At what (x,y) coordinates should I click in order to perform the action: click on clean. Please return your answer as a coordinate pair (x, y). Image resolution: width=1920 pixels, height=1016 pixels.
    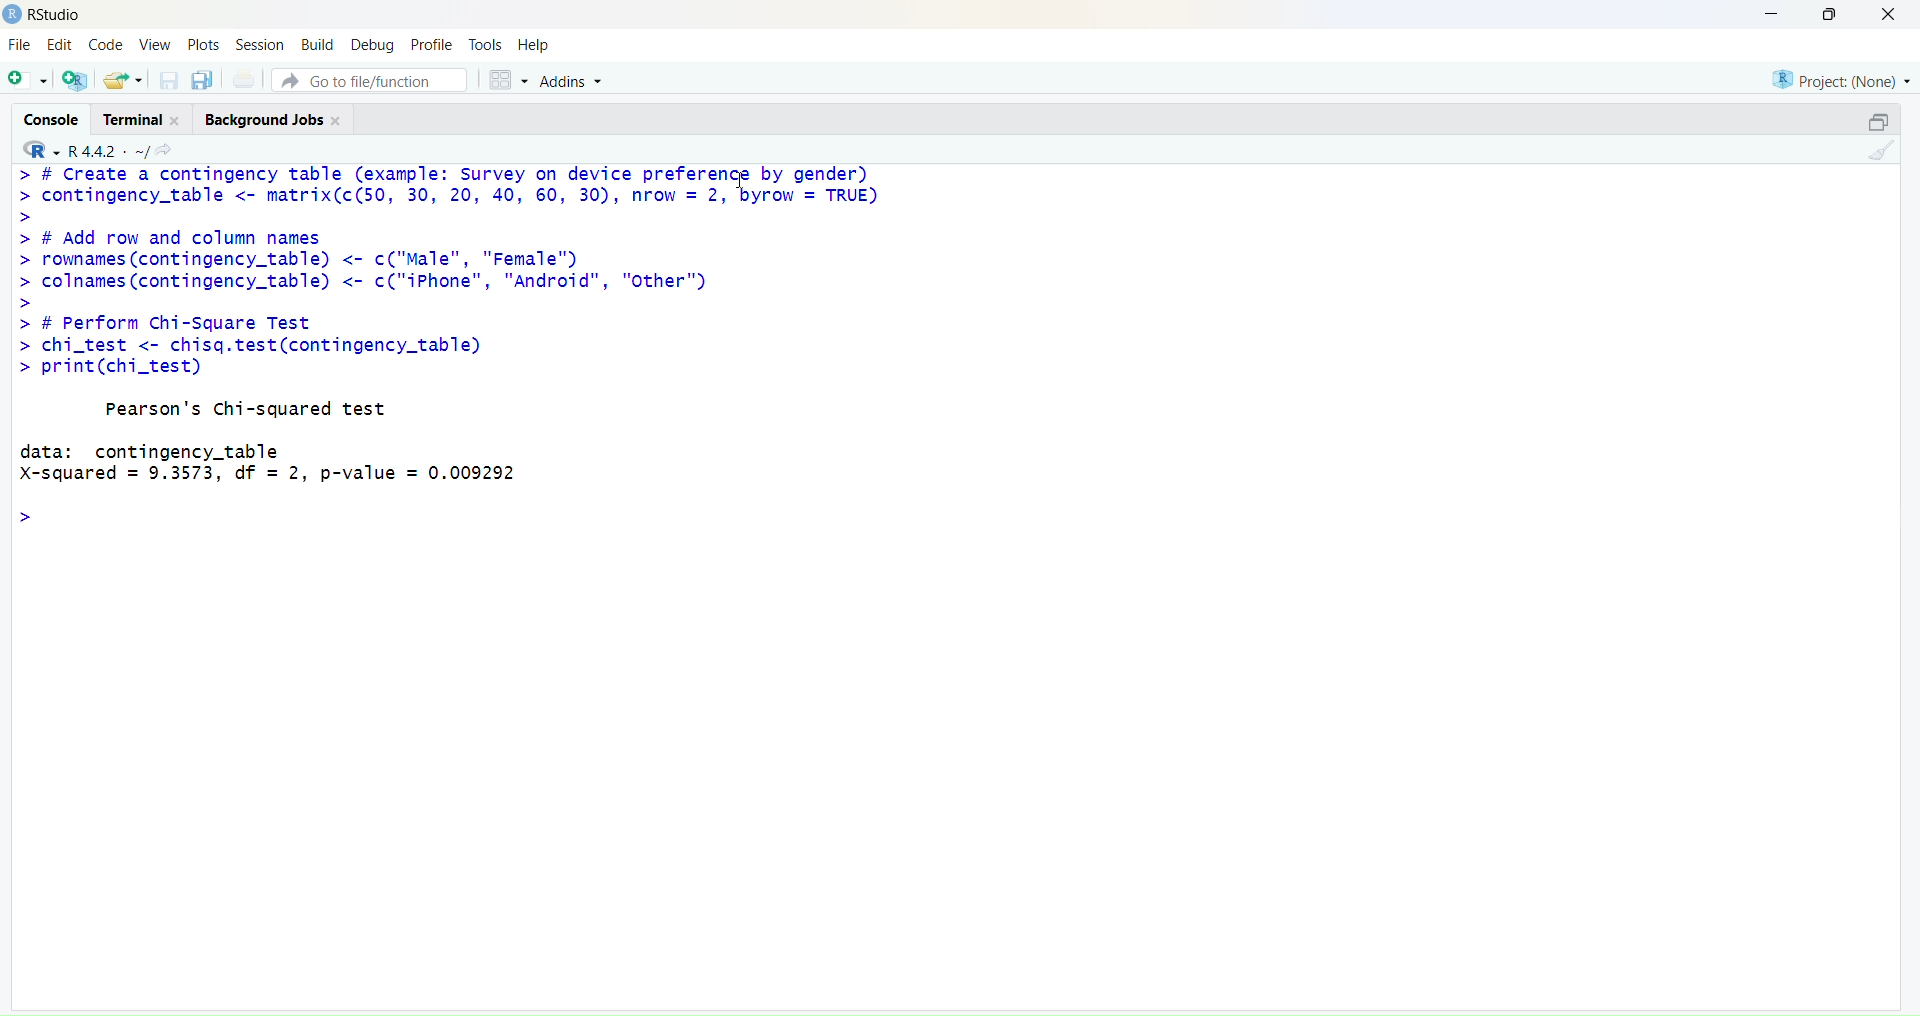
    Looking at the image, I should click on (1884, 150).